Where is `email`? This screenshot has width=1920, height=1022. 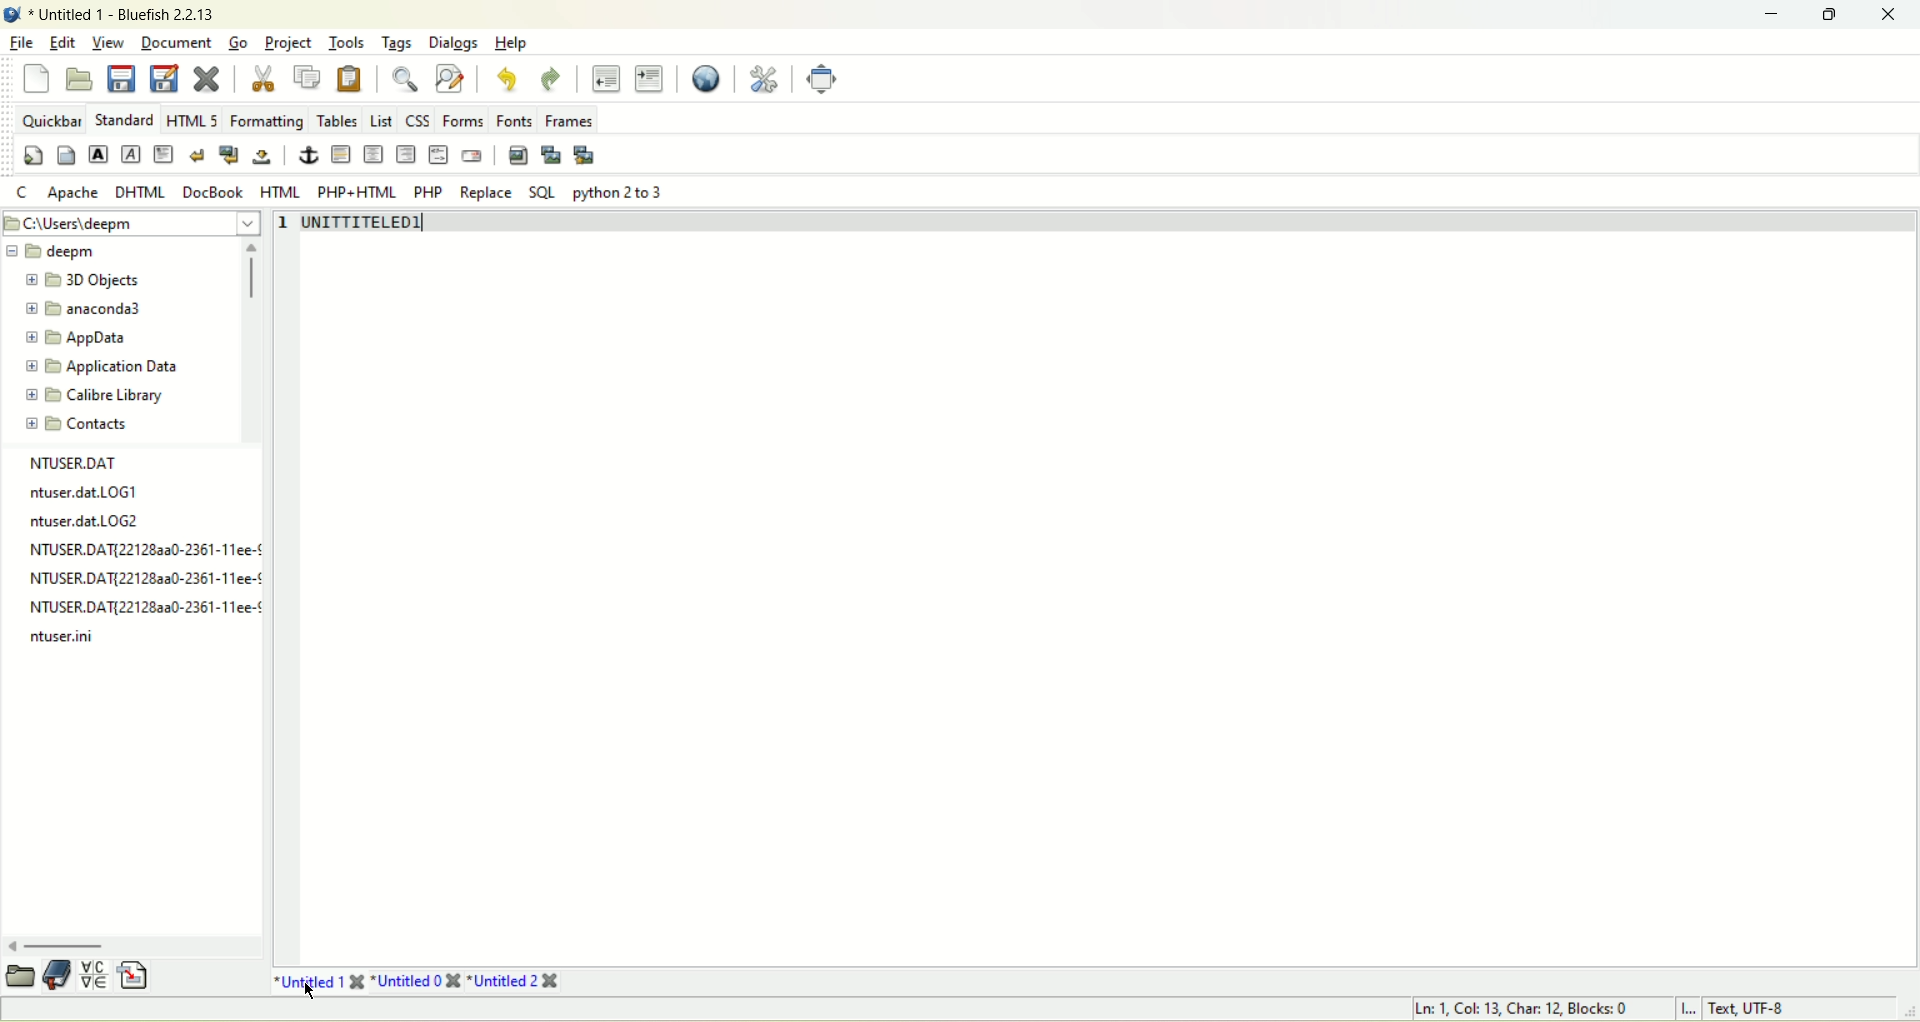
email is located at coordinates (472, 153).